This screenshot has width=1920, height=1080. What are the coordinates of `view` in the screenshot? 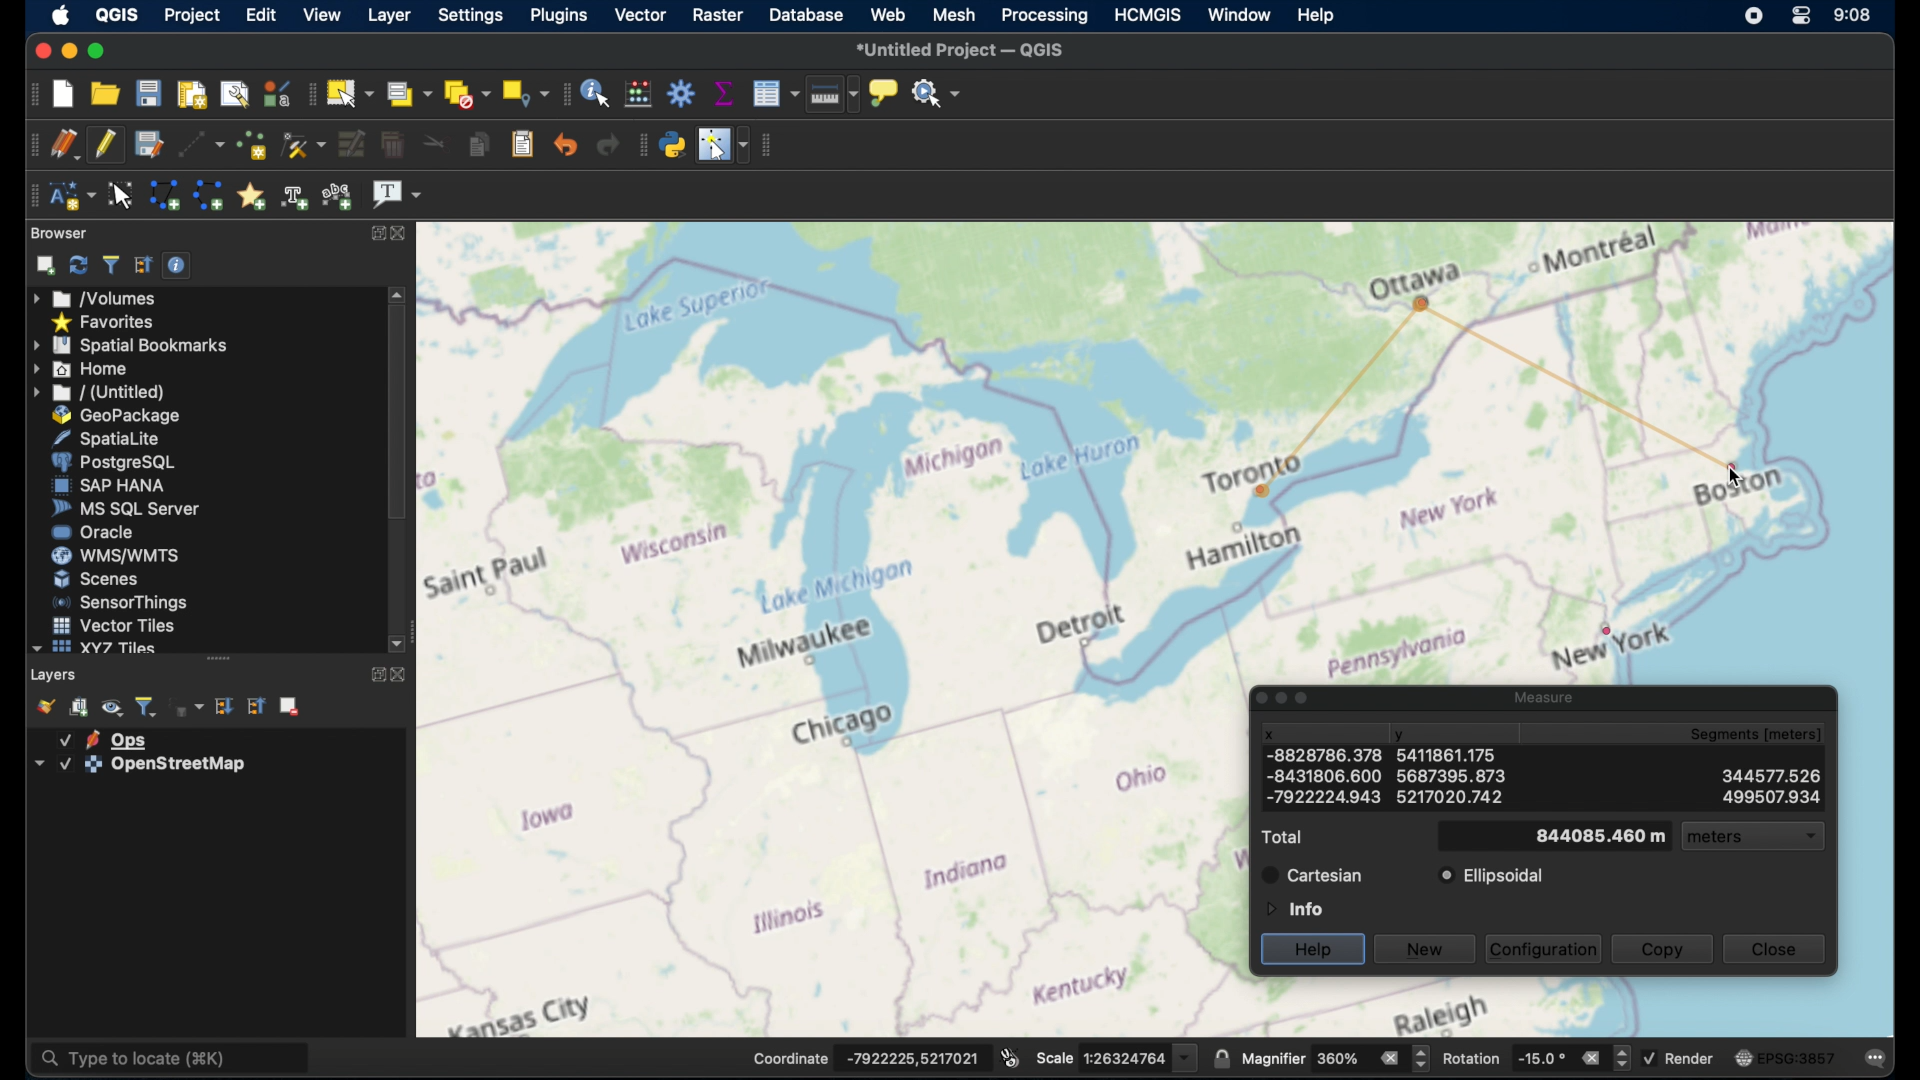 It's located at (320, 15).